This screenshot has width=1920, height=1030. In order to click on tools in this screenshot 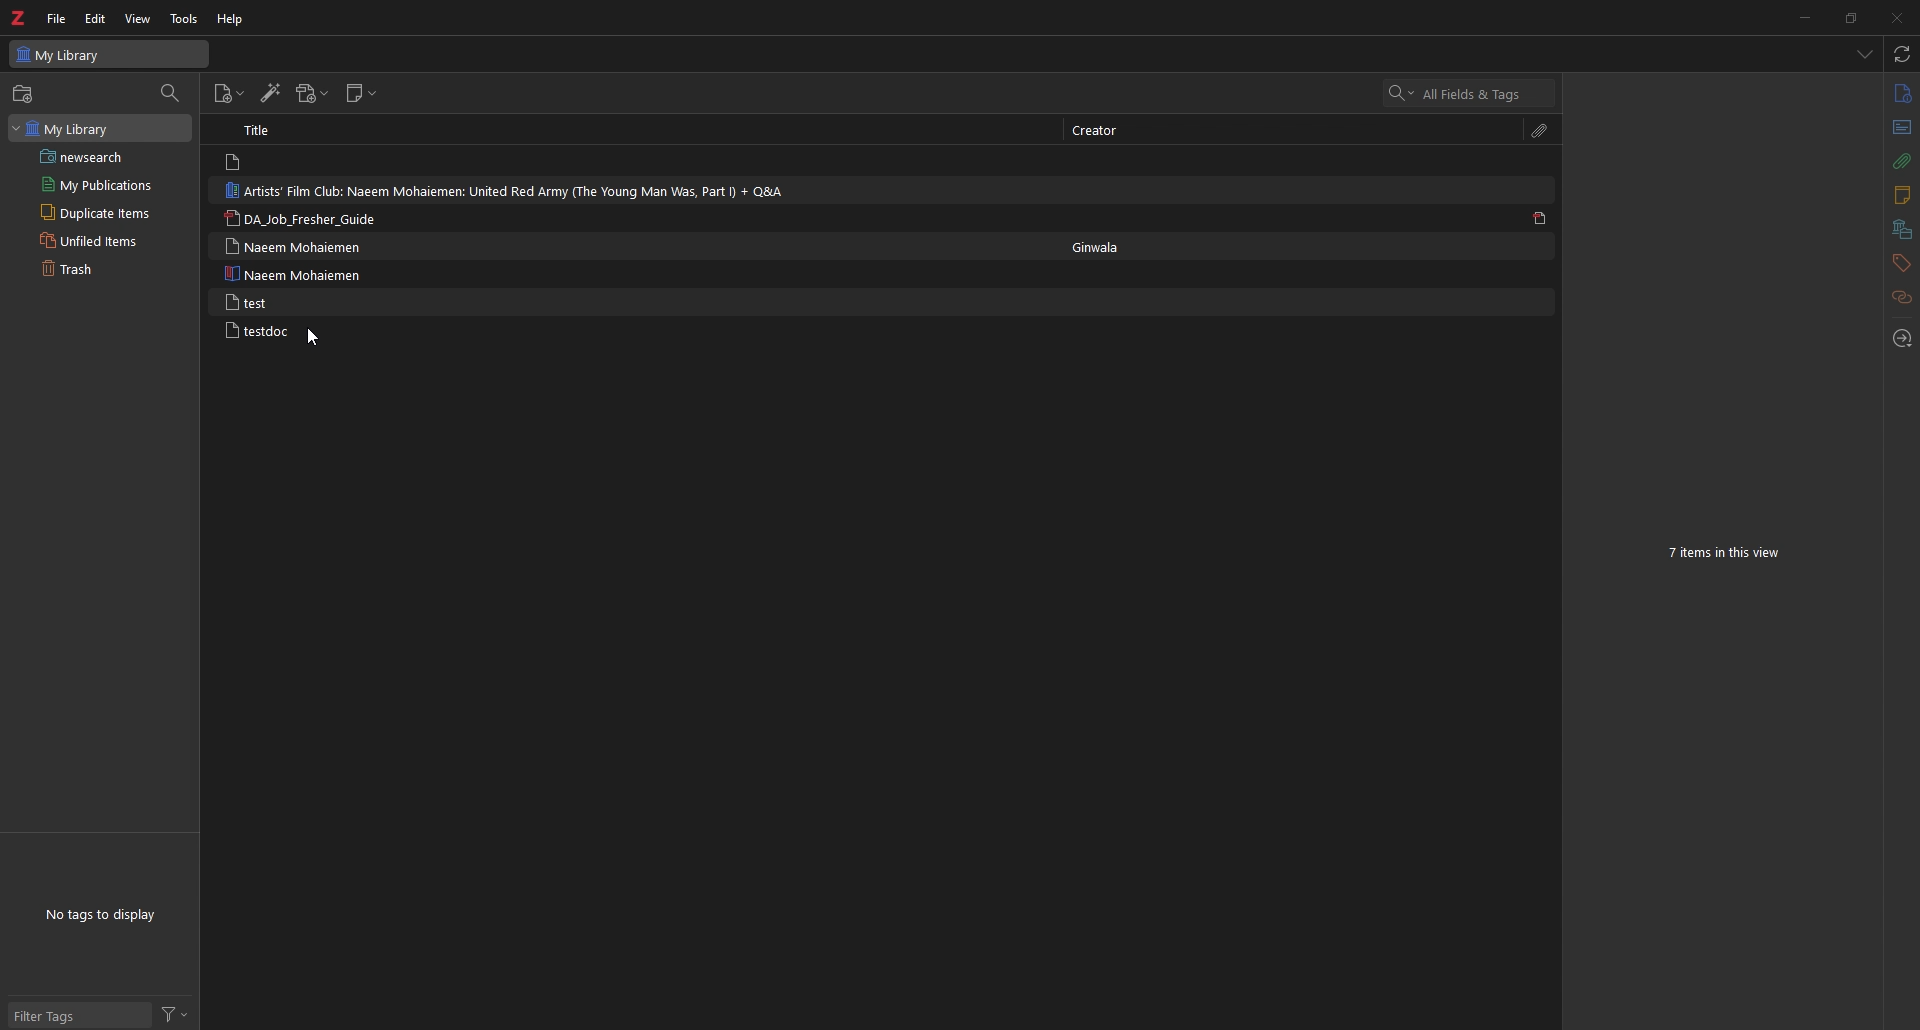, I will do `click(183, 19)`.